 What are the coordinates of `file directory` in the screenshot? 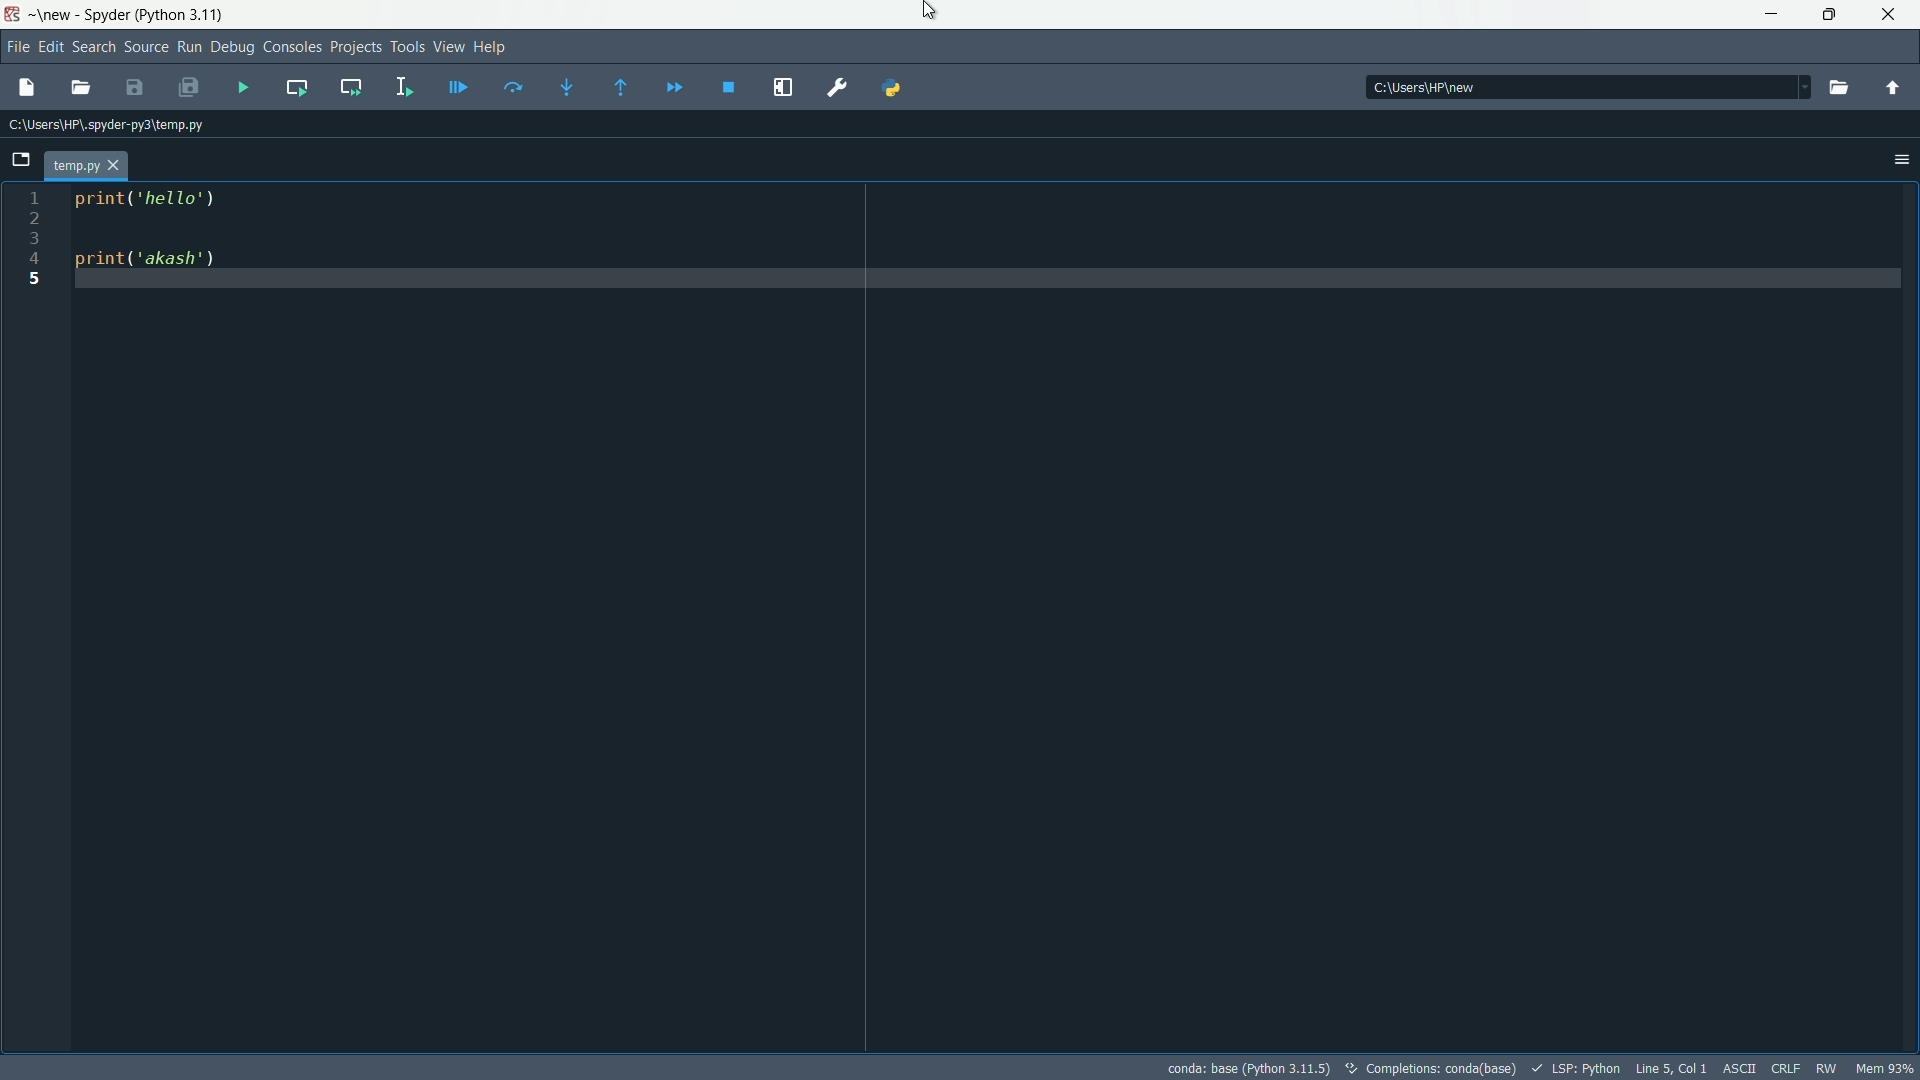 It's located at (110, 123).